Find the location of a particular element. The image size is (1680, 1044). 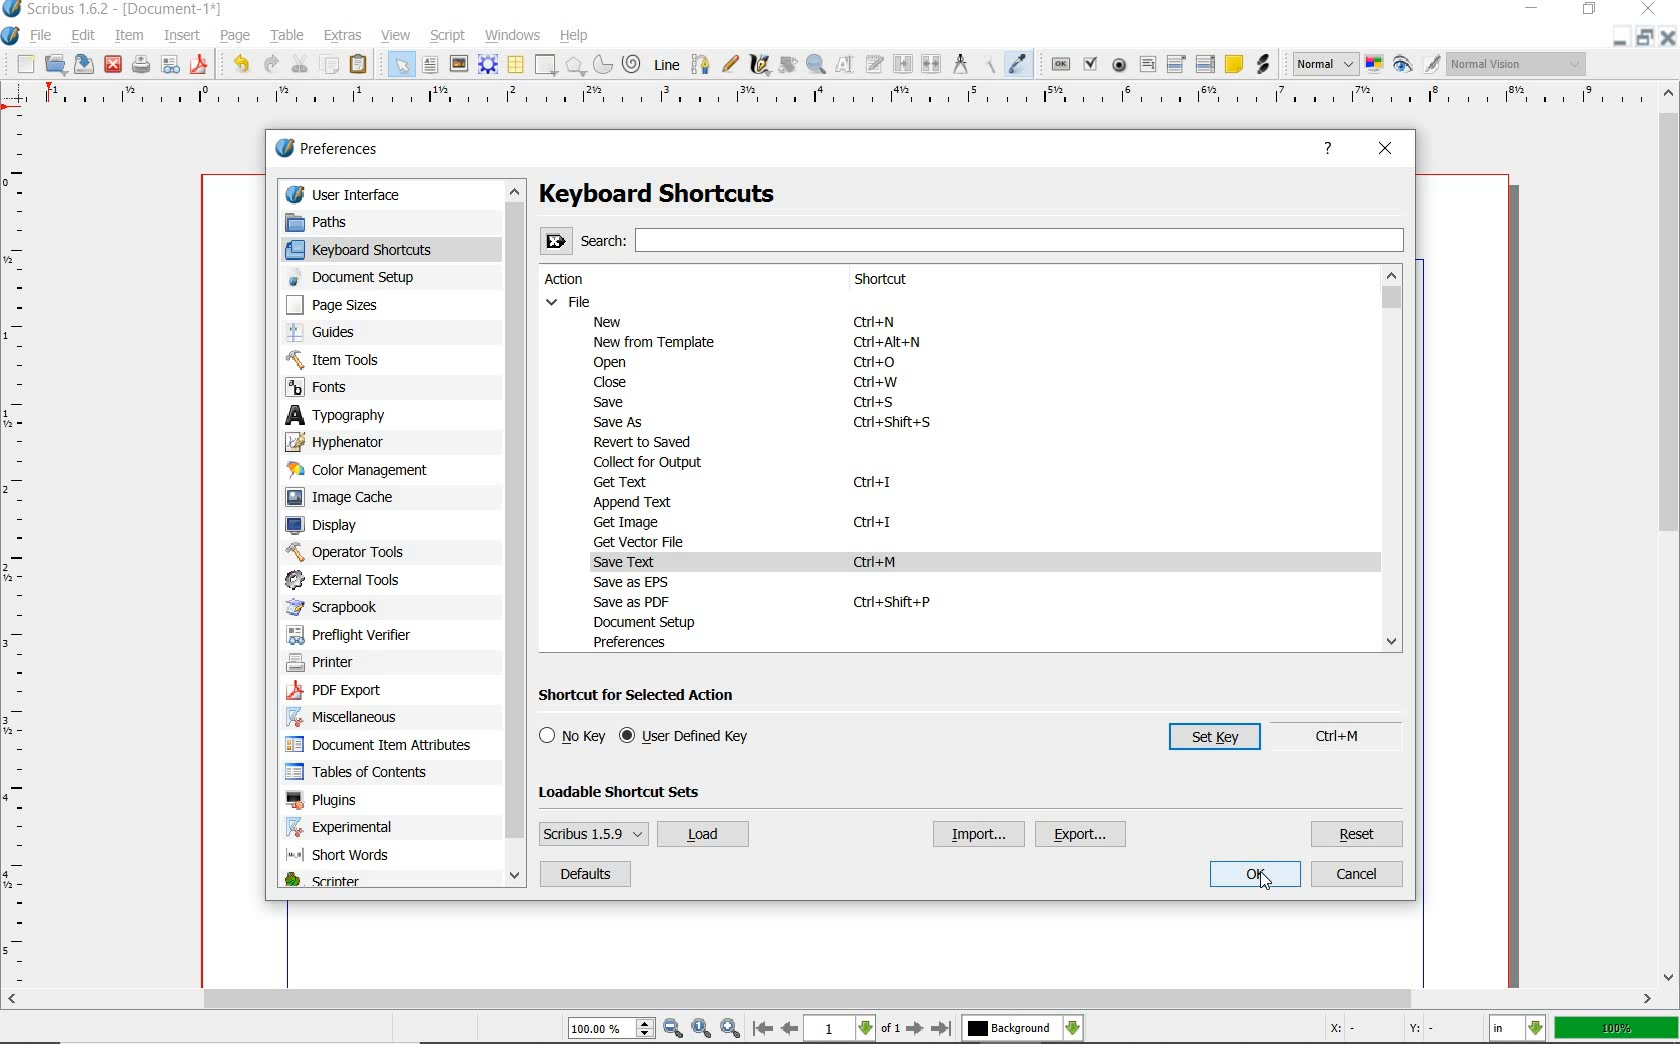

polygon is located at coordinates (575, 66).